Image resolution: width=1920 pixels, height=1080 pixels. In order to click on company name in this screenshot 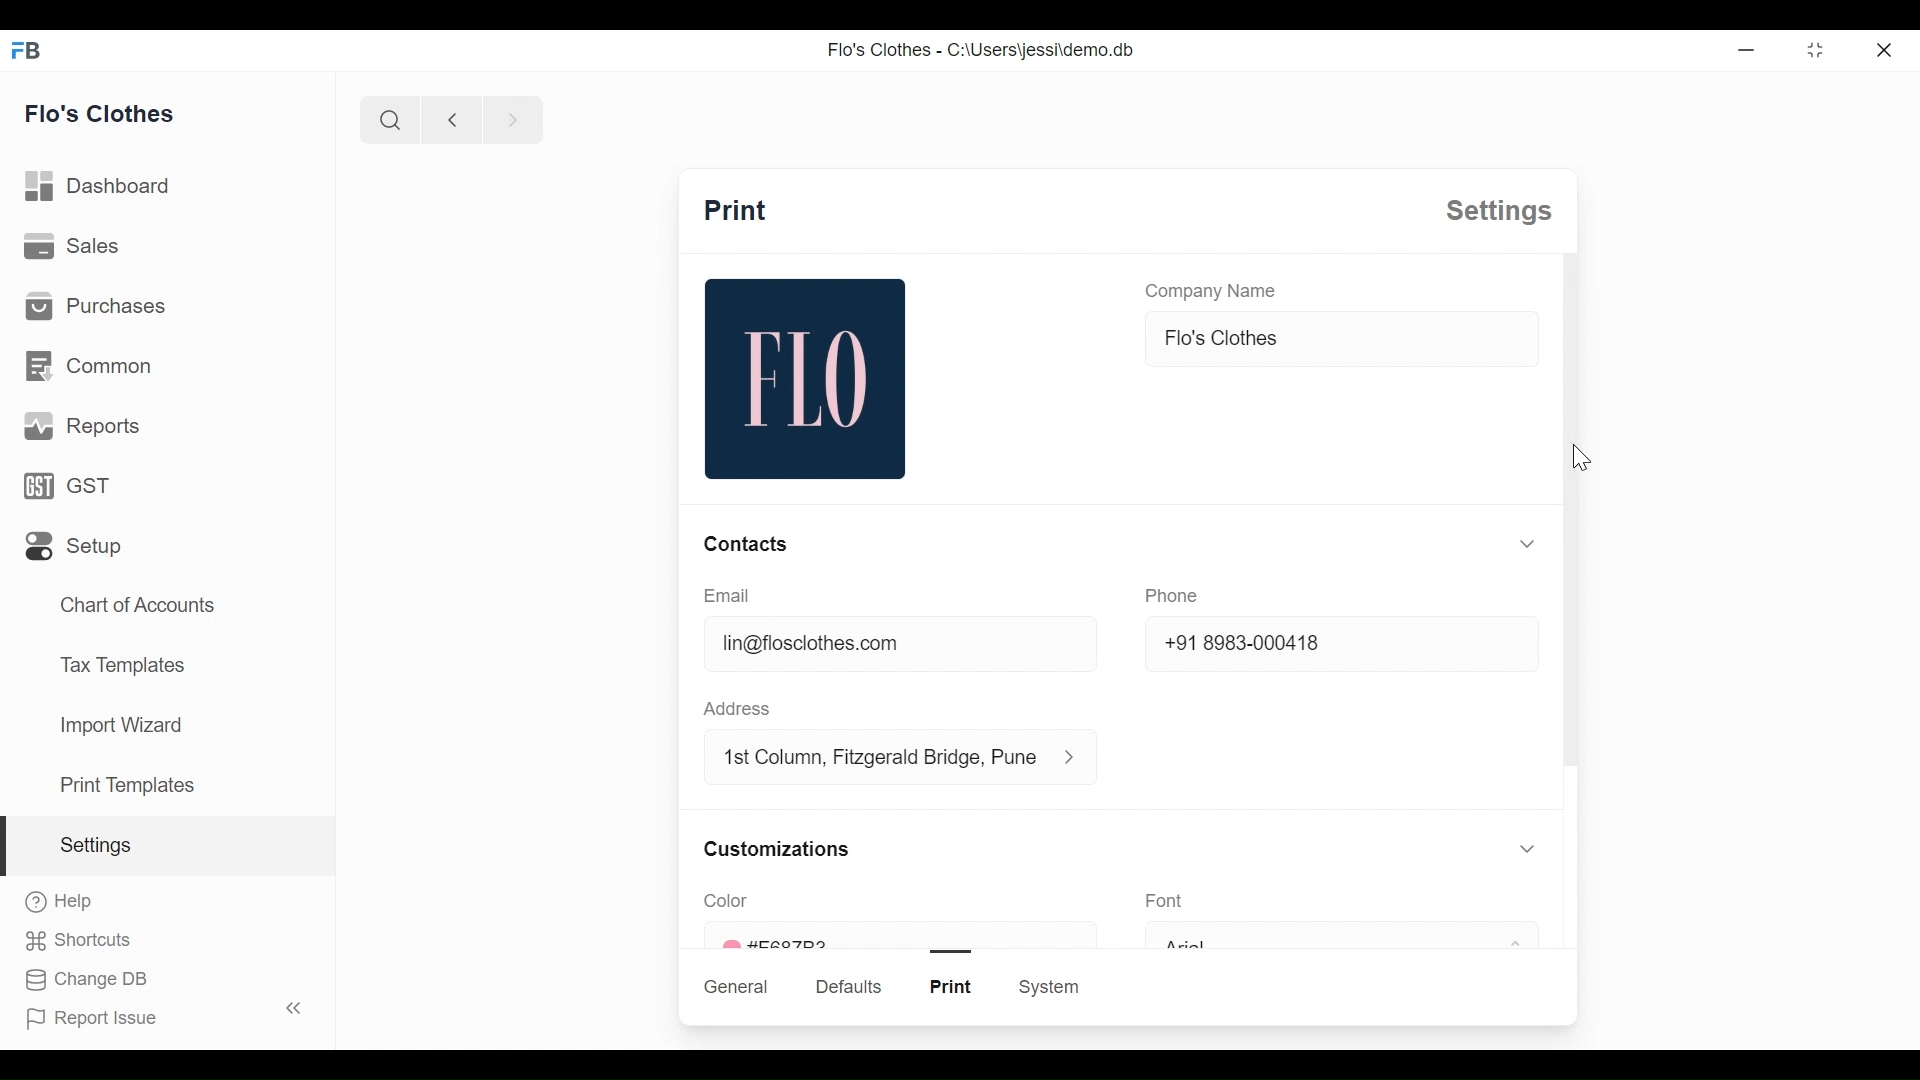, I will do `click(1211, 291)`.